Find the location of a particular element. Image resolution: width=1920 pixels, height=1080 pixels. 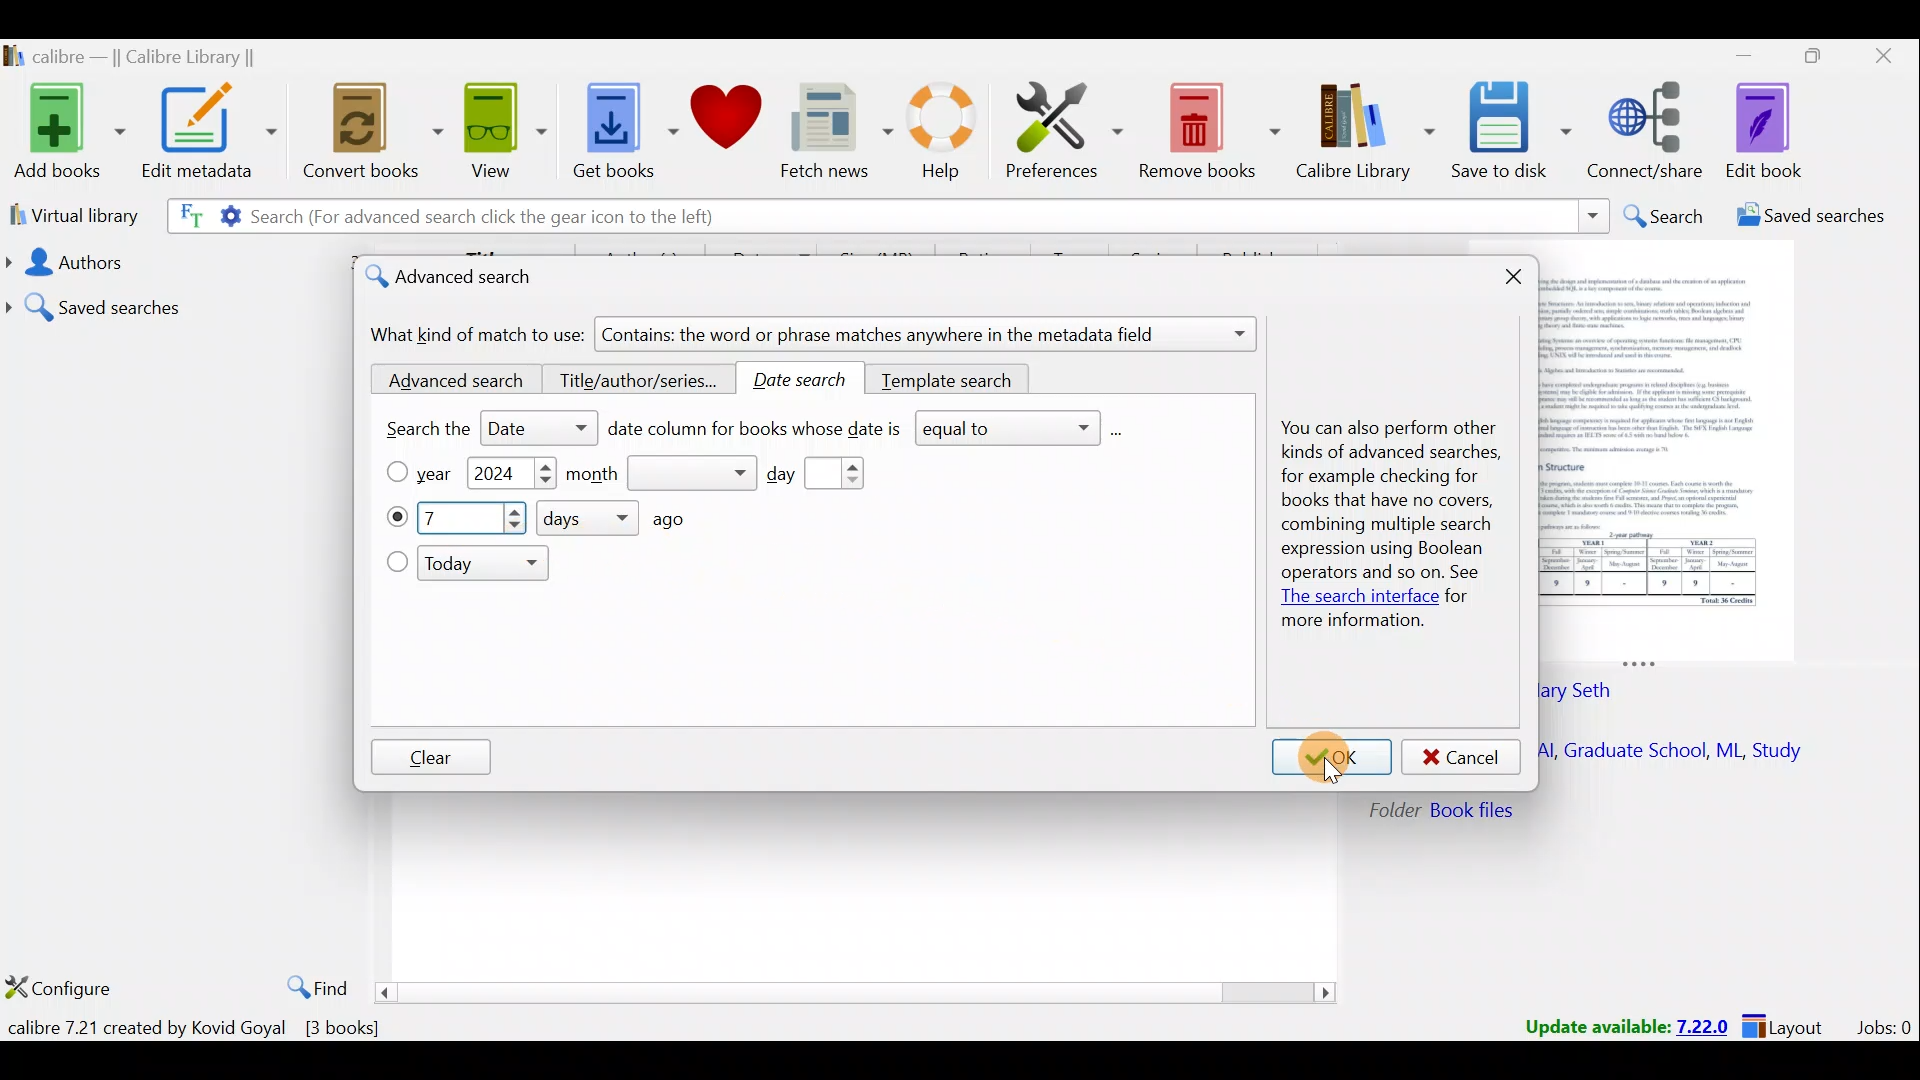

Search the date is located at coordinates (474, 431).